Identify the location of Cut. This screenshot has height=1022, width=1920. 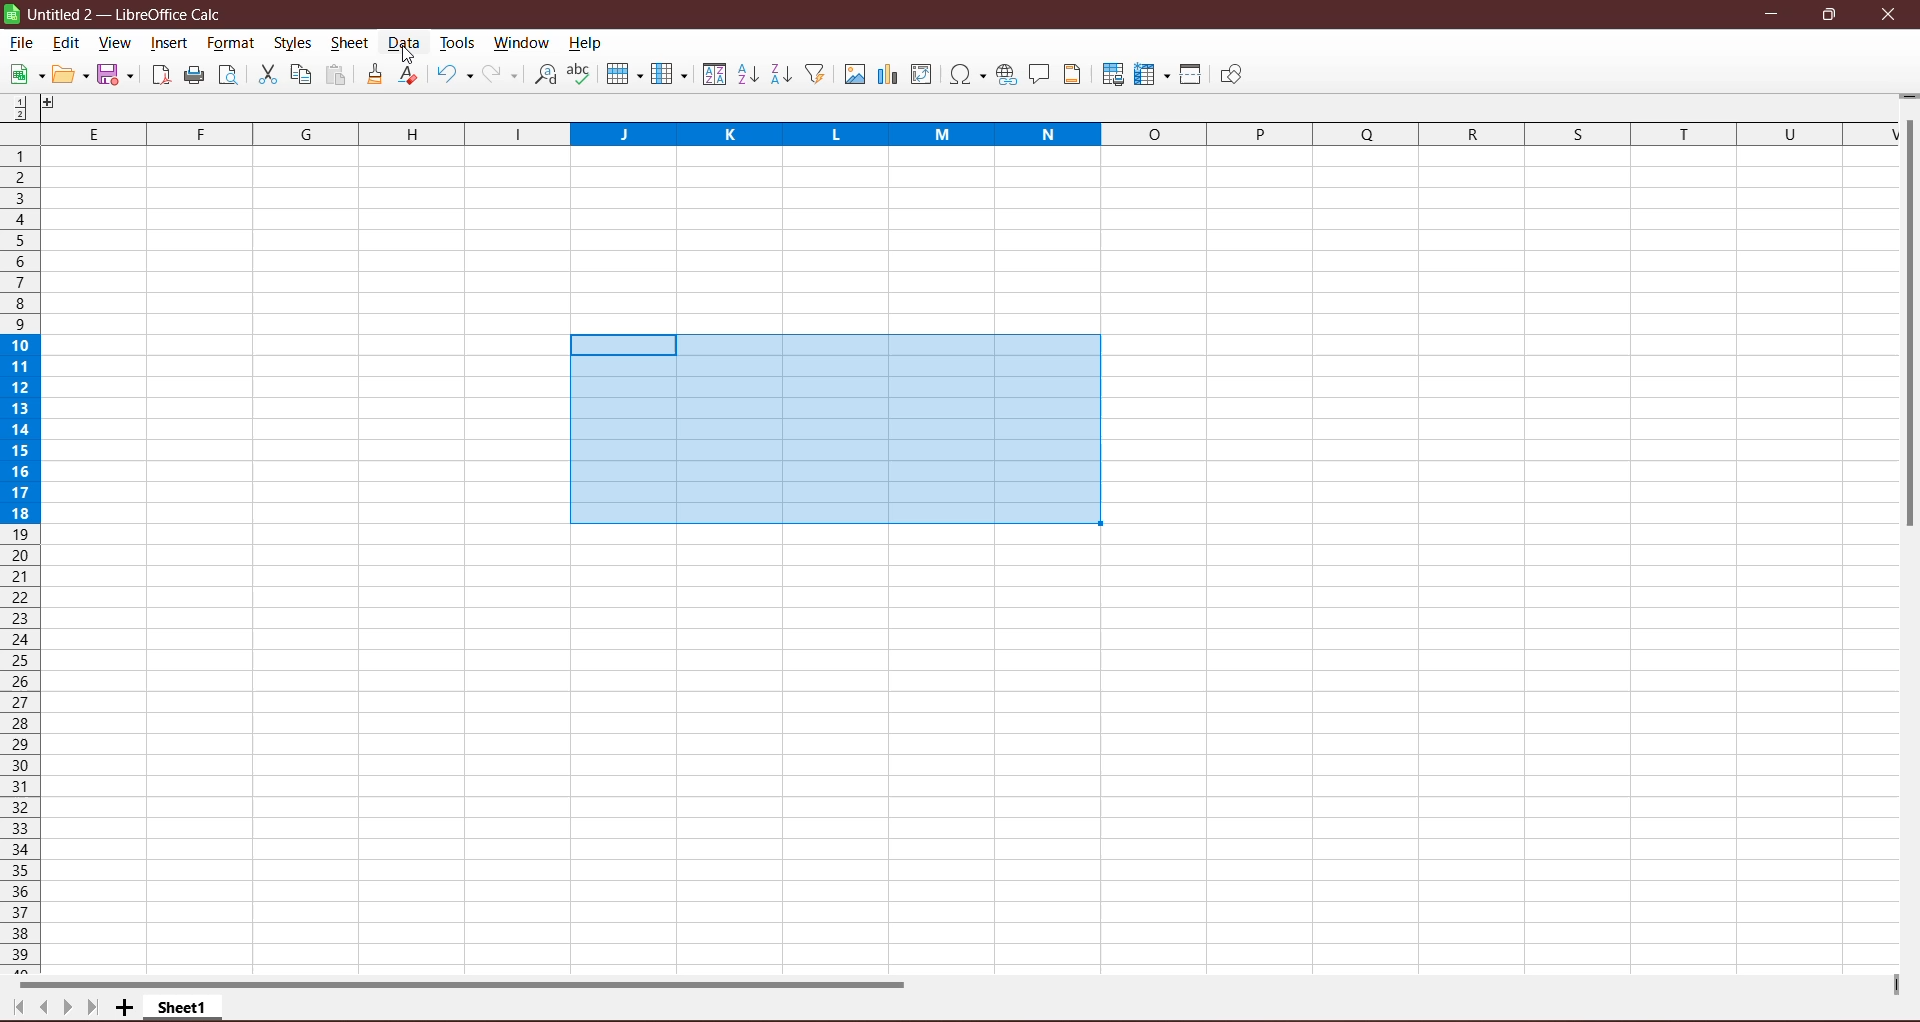
(266, 75).